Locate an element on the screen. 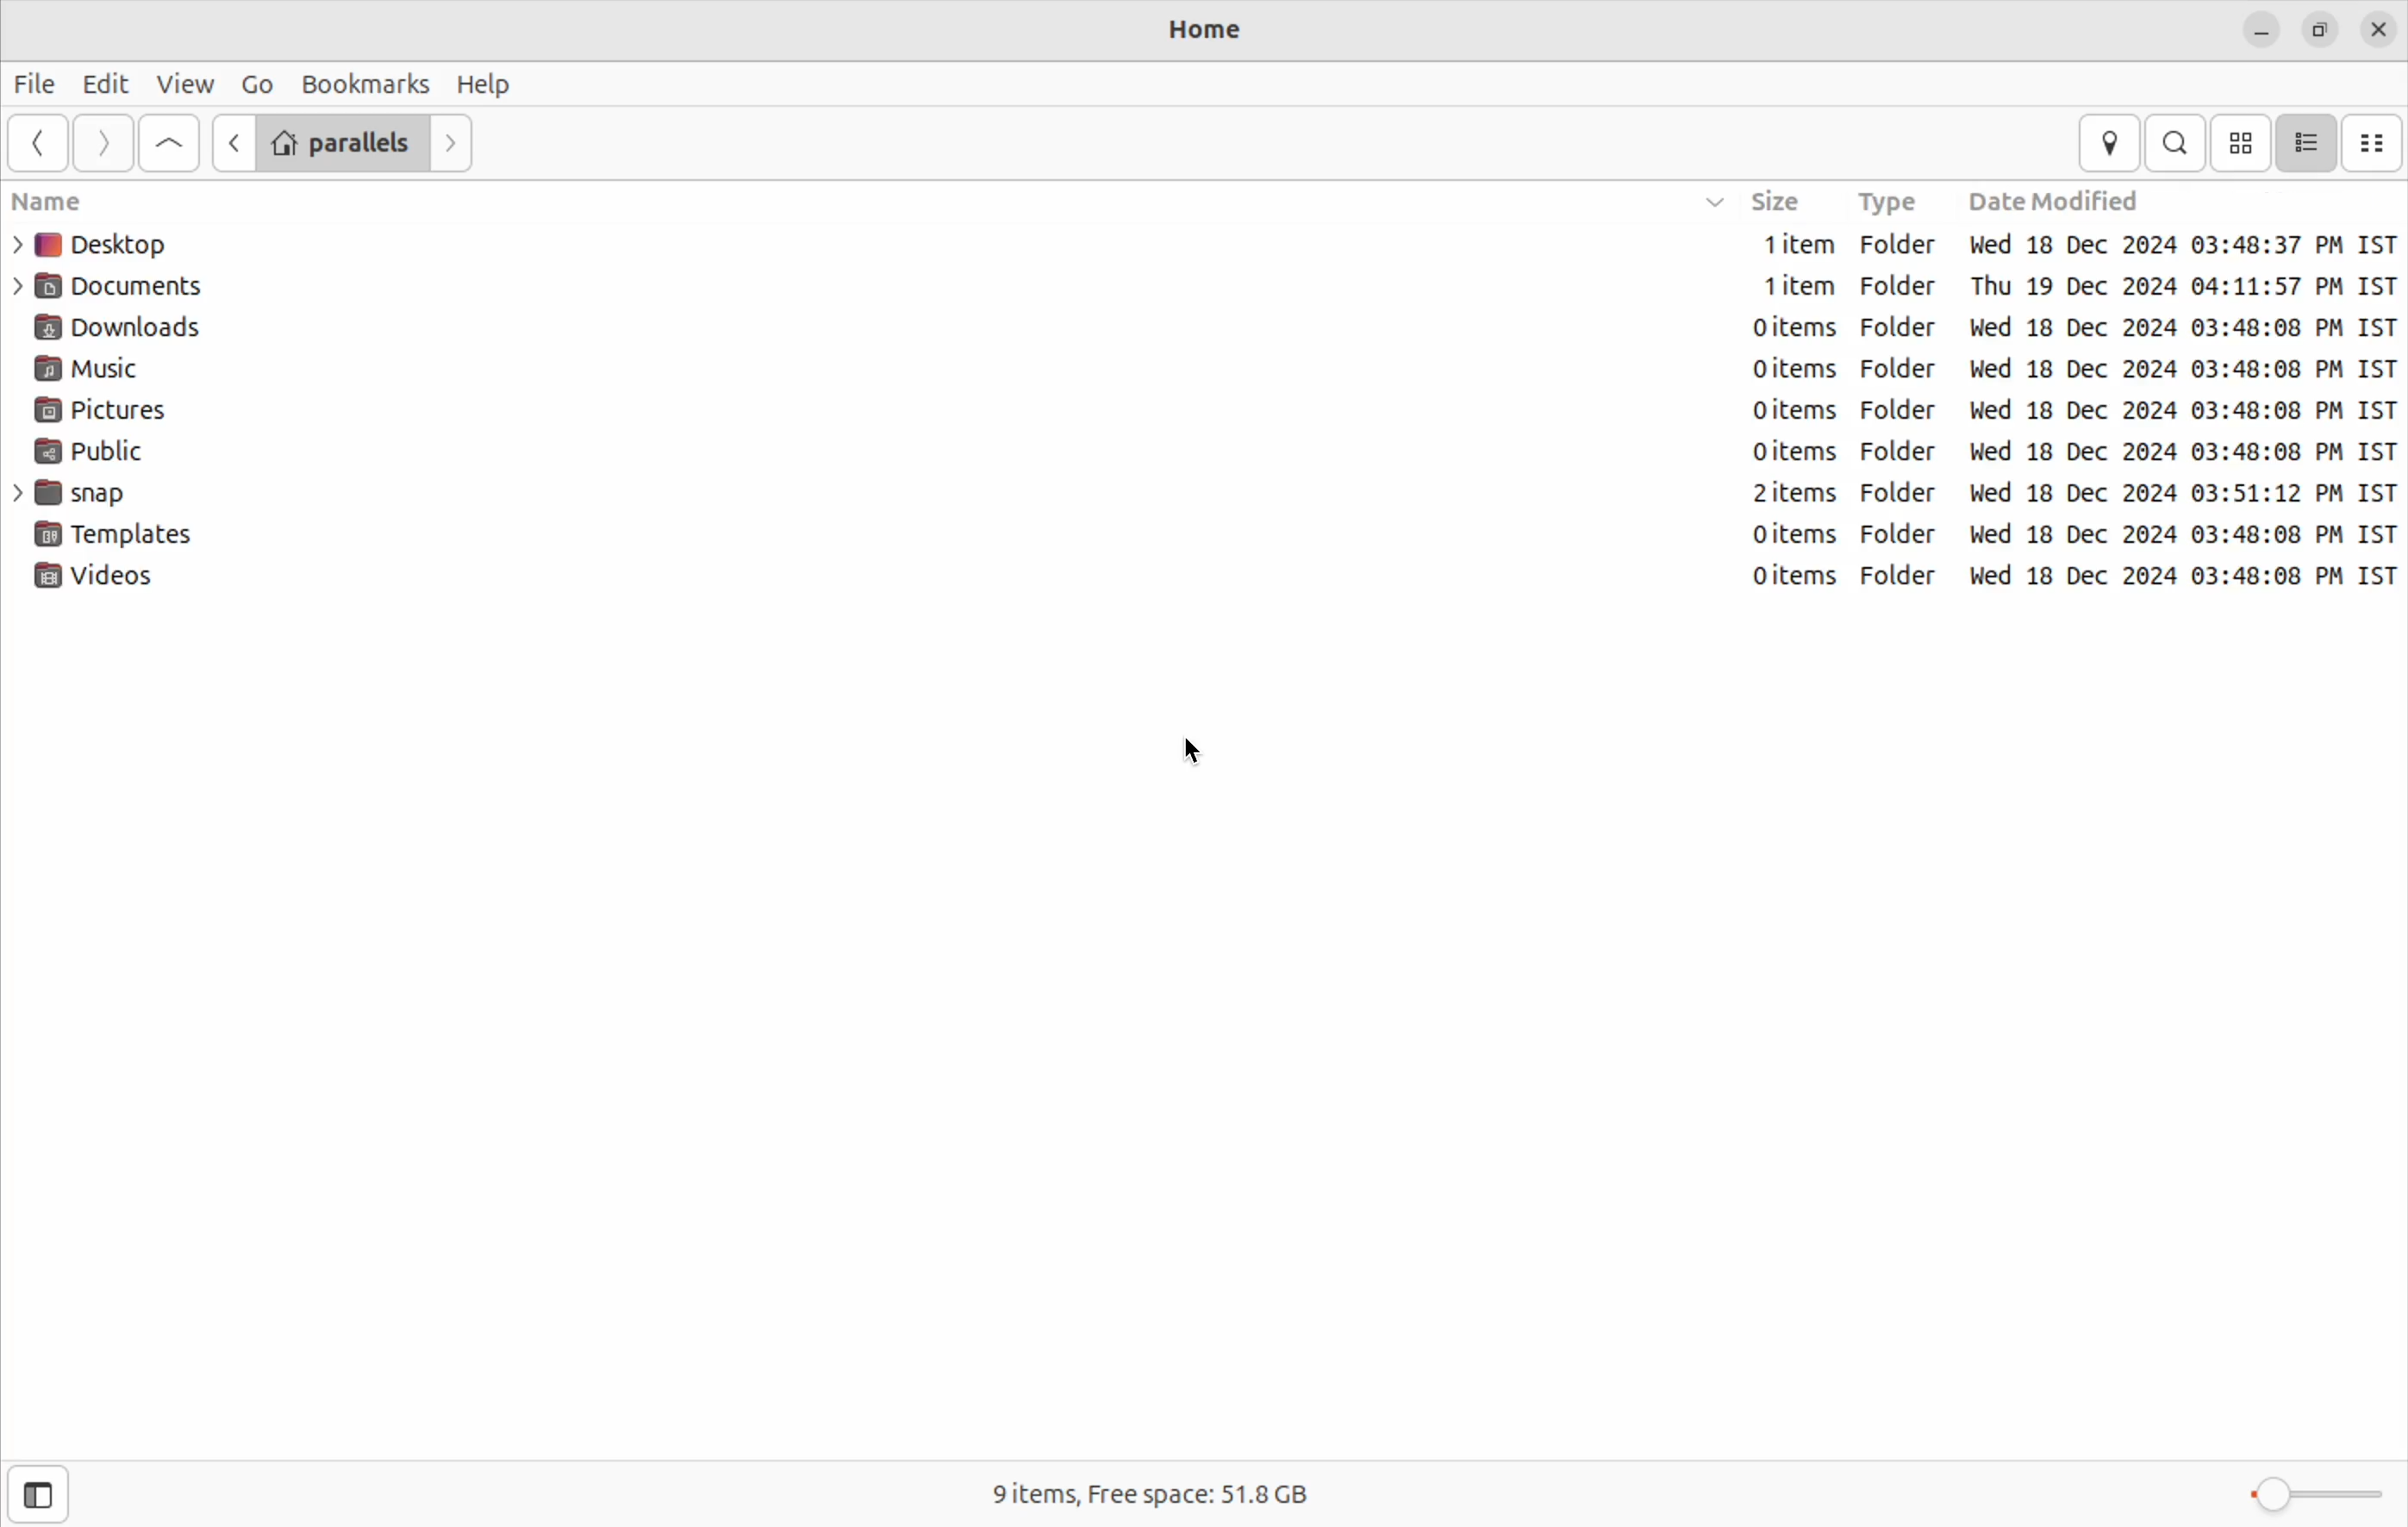 This screenshot has height=1527, width=2408. 0 items is located at coordinates (1784, 579).